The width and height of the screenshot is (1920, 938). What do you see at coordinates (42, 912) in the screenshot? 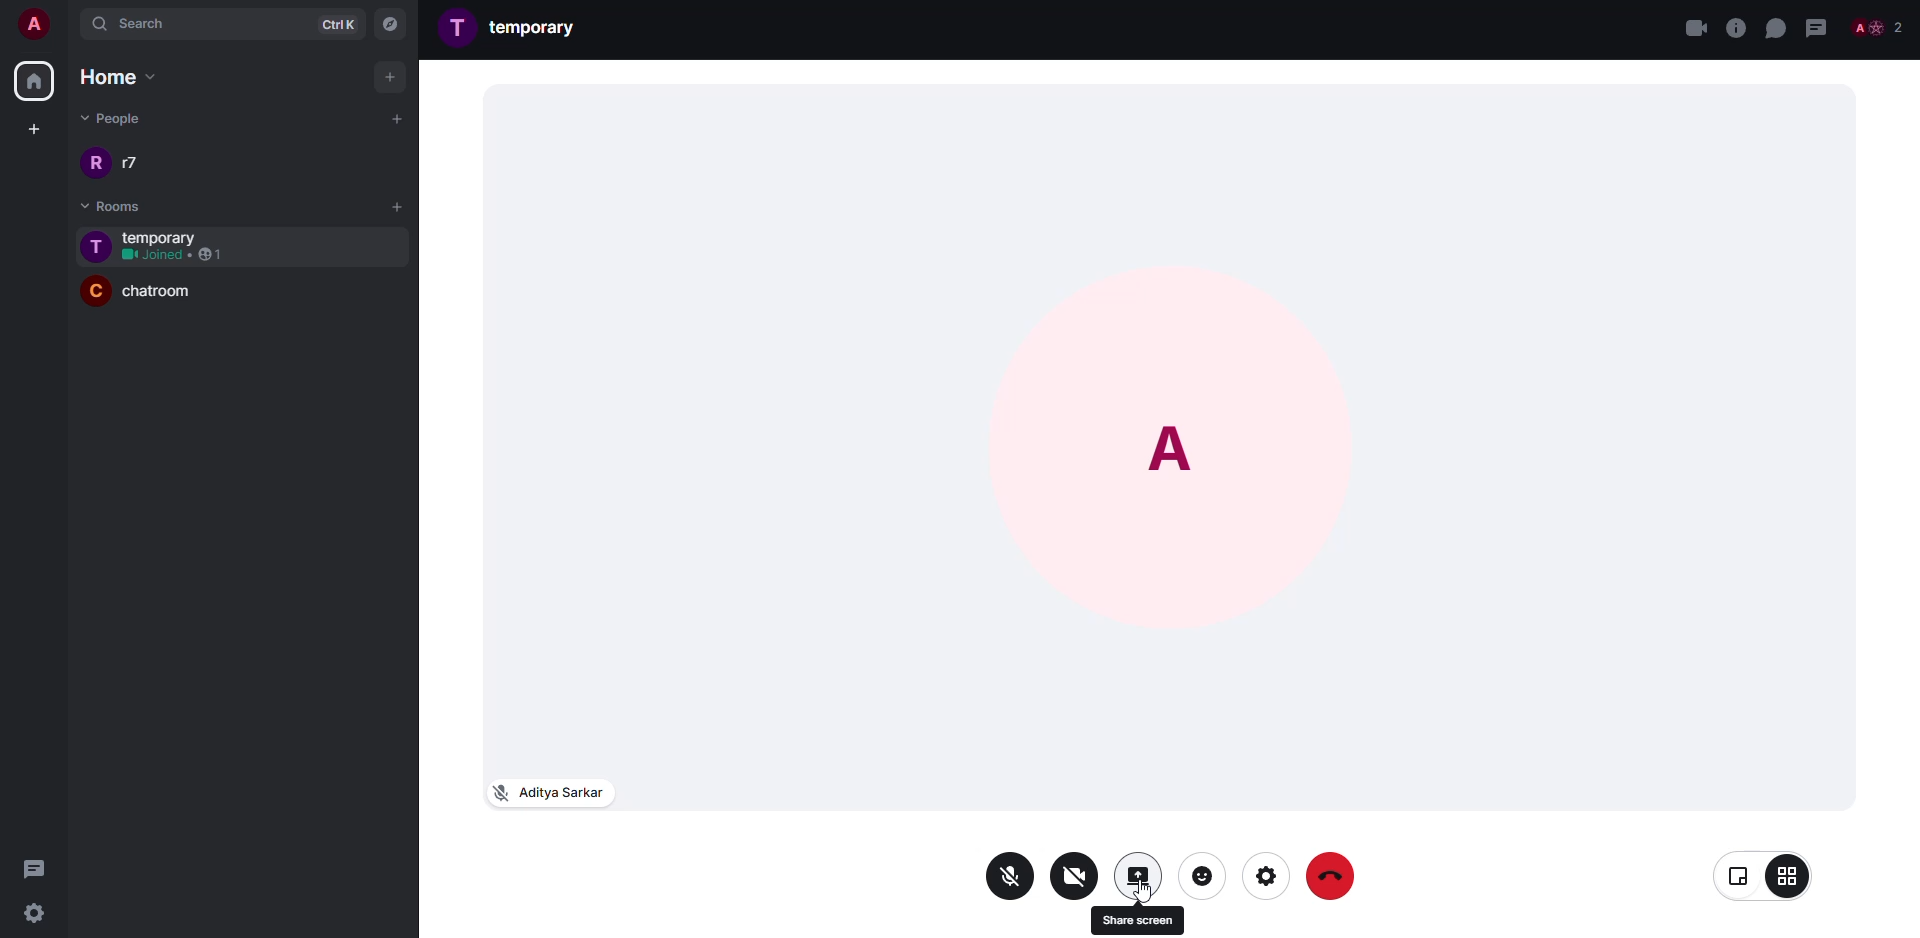
I see `settings` at bounding box center [42, 912].